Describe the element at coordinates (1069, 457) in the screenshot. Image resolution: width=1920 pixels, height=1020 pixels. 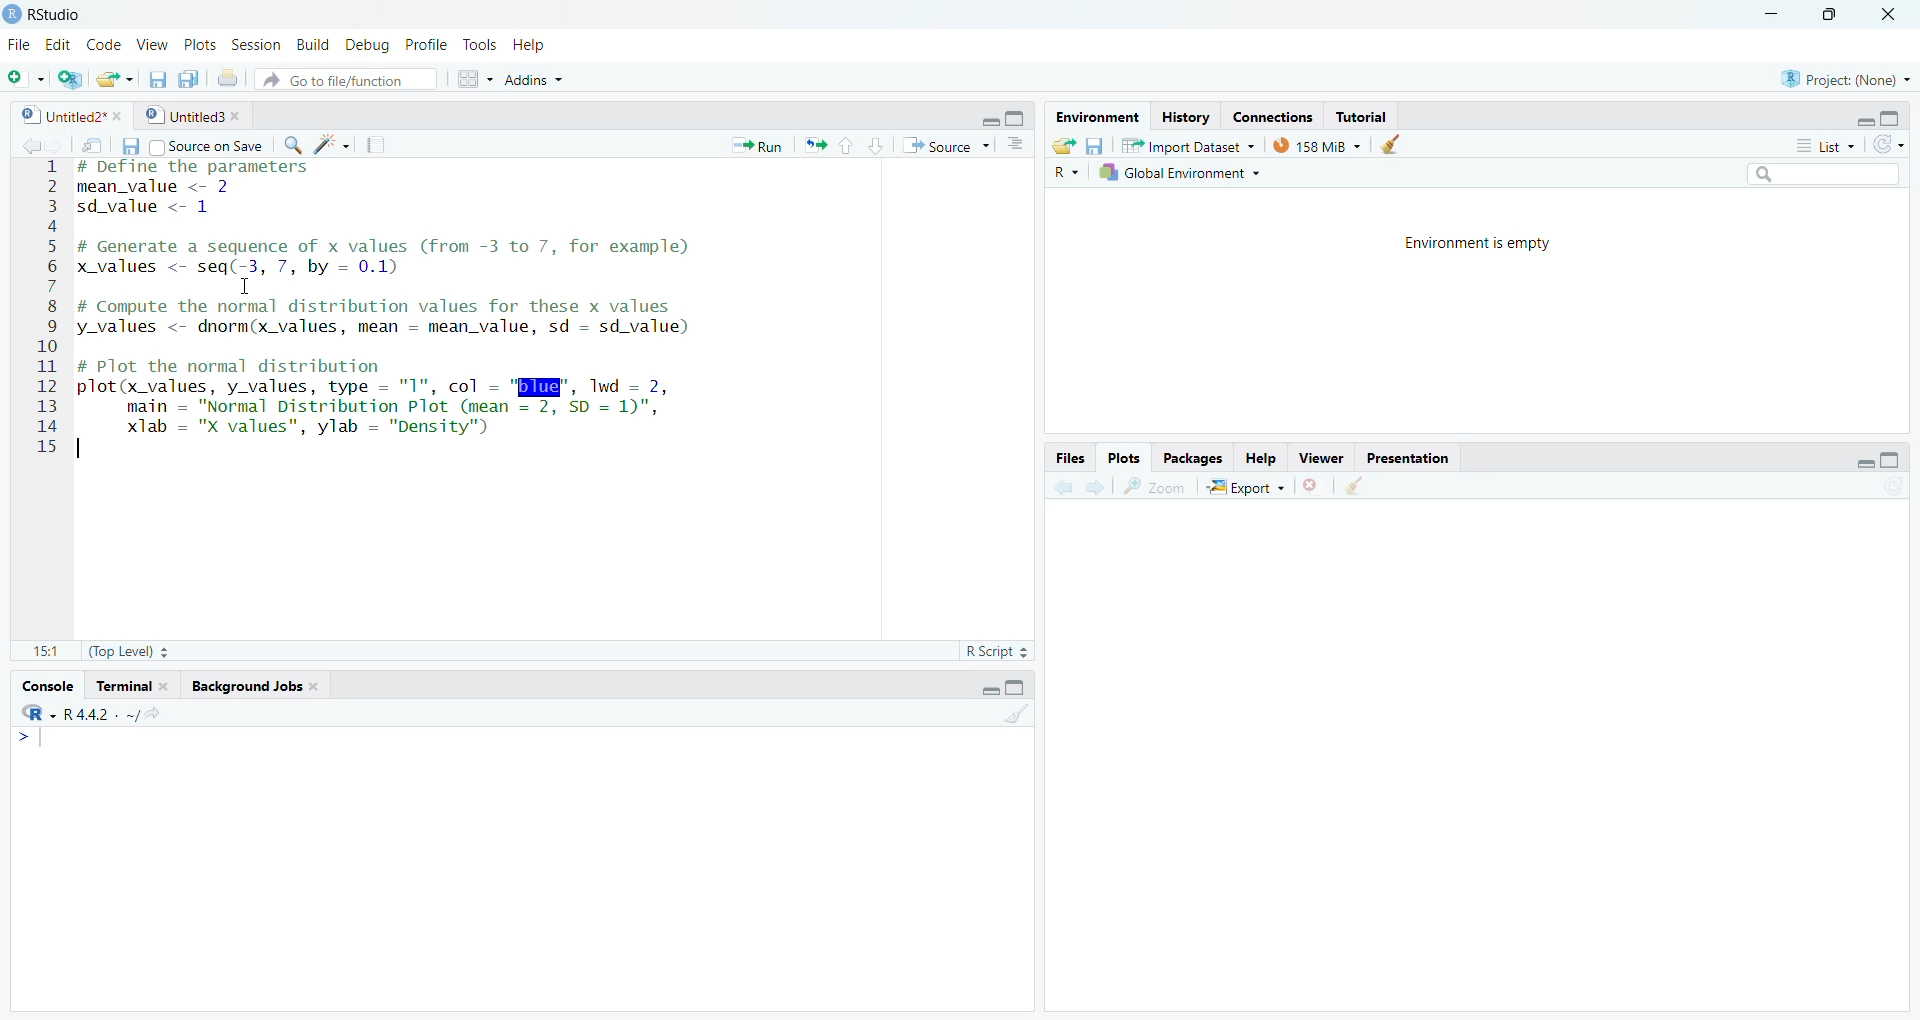
I see `Files` at that location.